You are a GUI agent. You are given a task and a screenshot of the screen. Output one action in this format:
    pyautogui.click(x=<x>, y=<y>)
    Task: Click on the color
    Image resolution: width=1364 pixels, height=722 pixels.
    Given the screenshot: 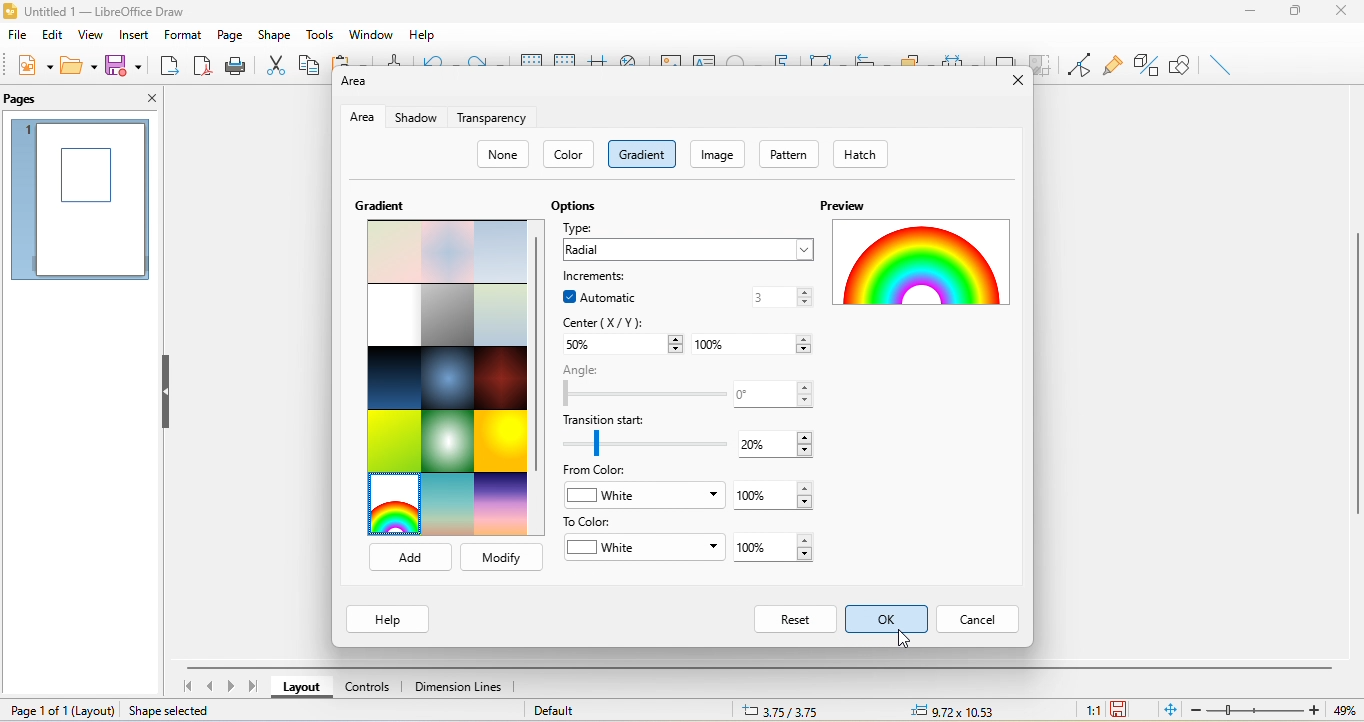 What is the action you would take?
    pyautogui.click(x=567, y=154)
    